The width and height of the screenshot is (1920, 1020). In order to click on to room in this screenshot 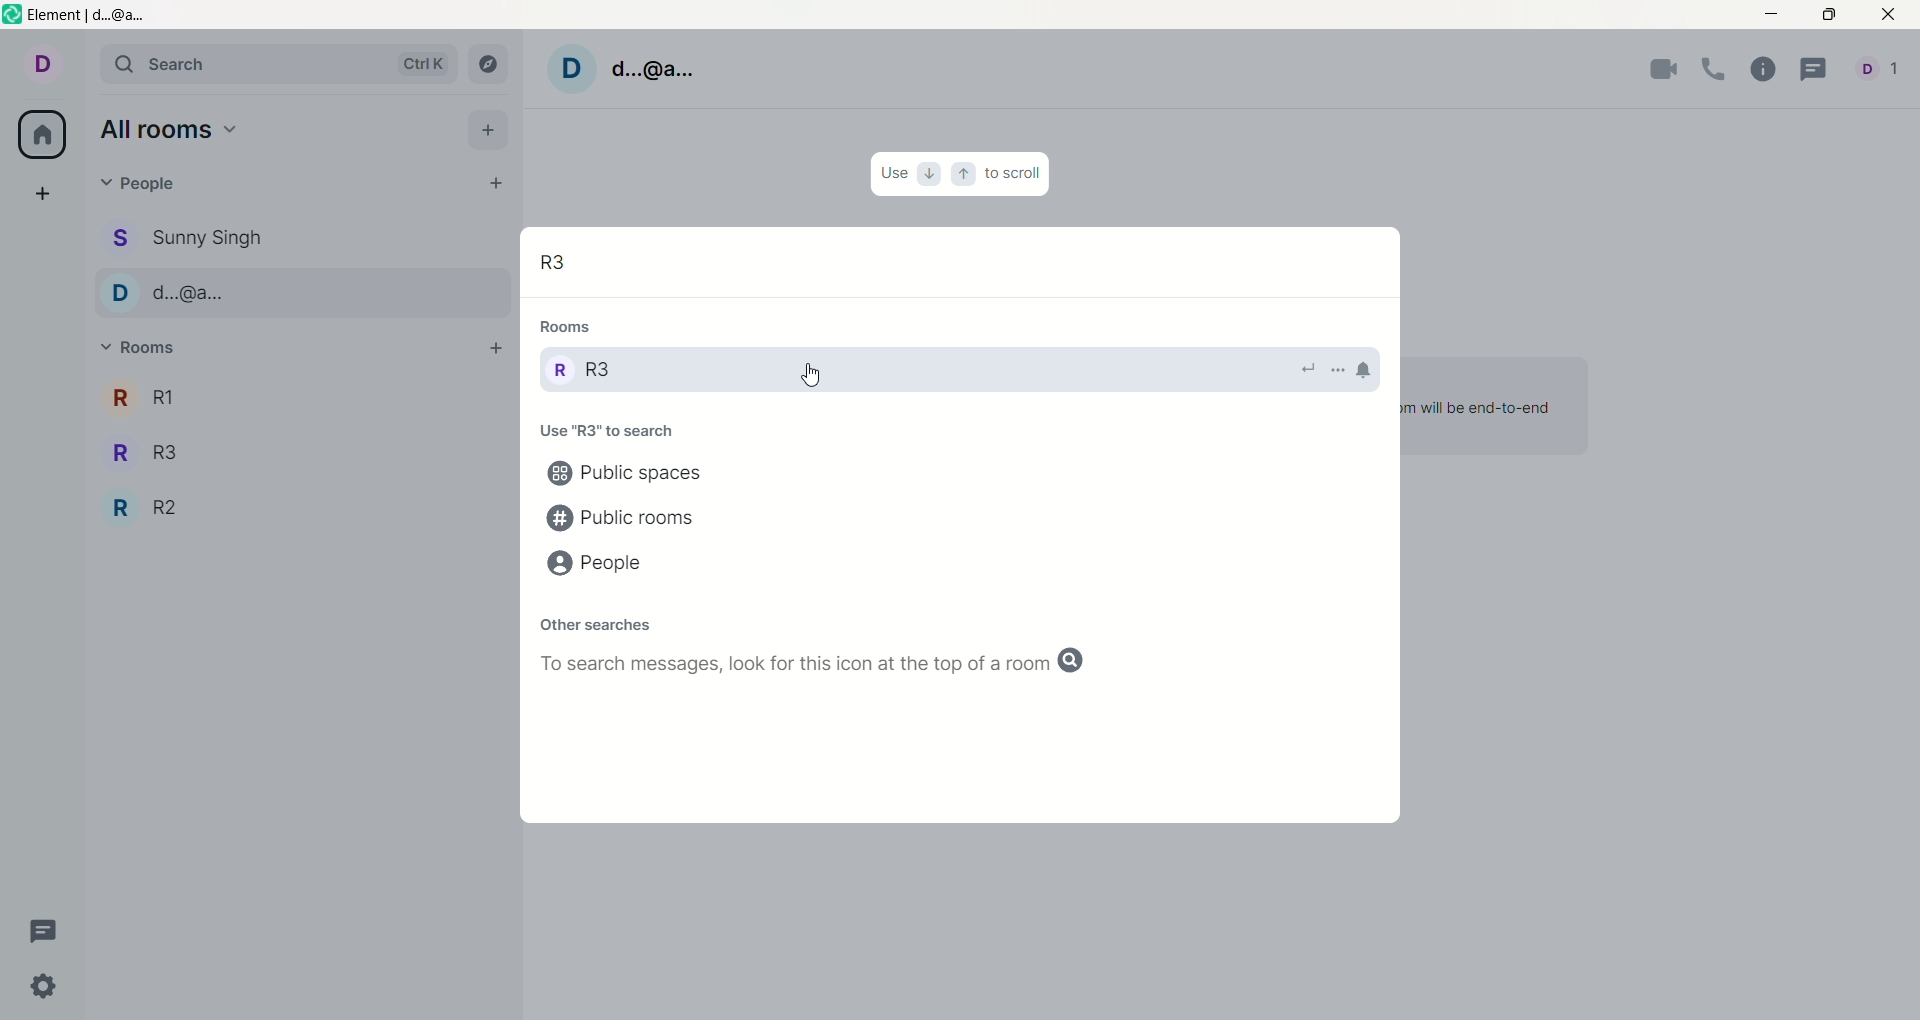, I will do `click(1306, 365)`.